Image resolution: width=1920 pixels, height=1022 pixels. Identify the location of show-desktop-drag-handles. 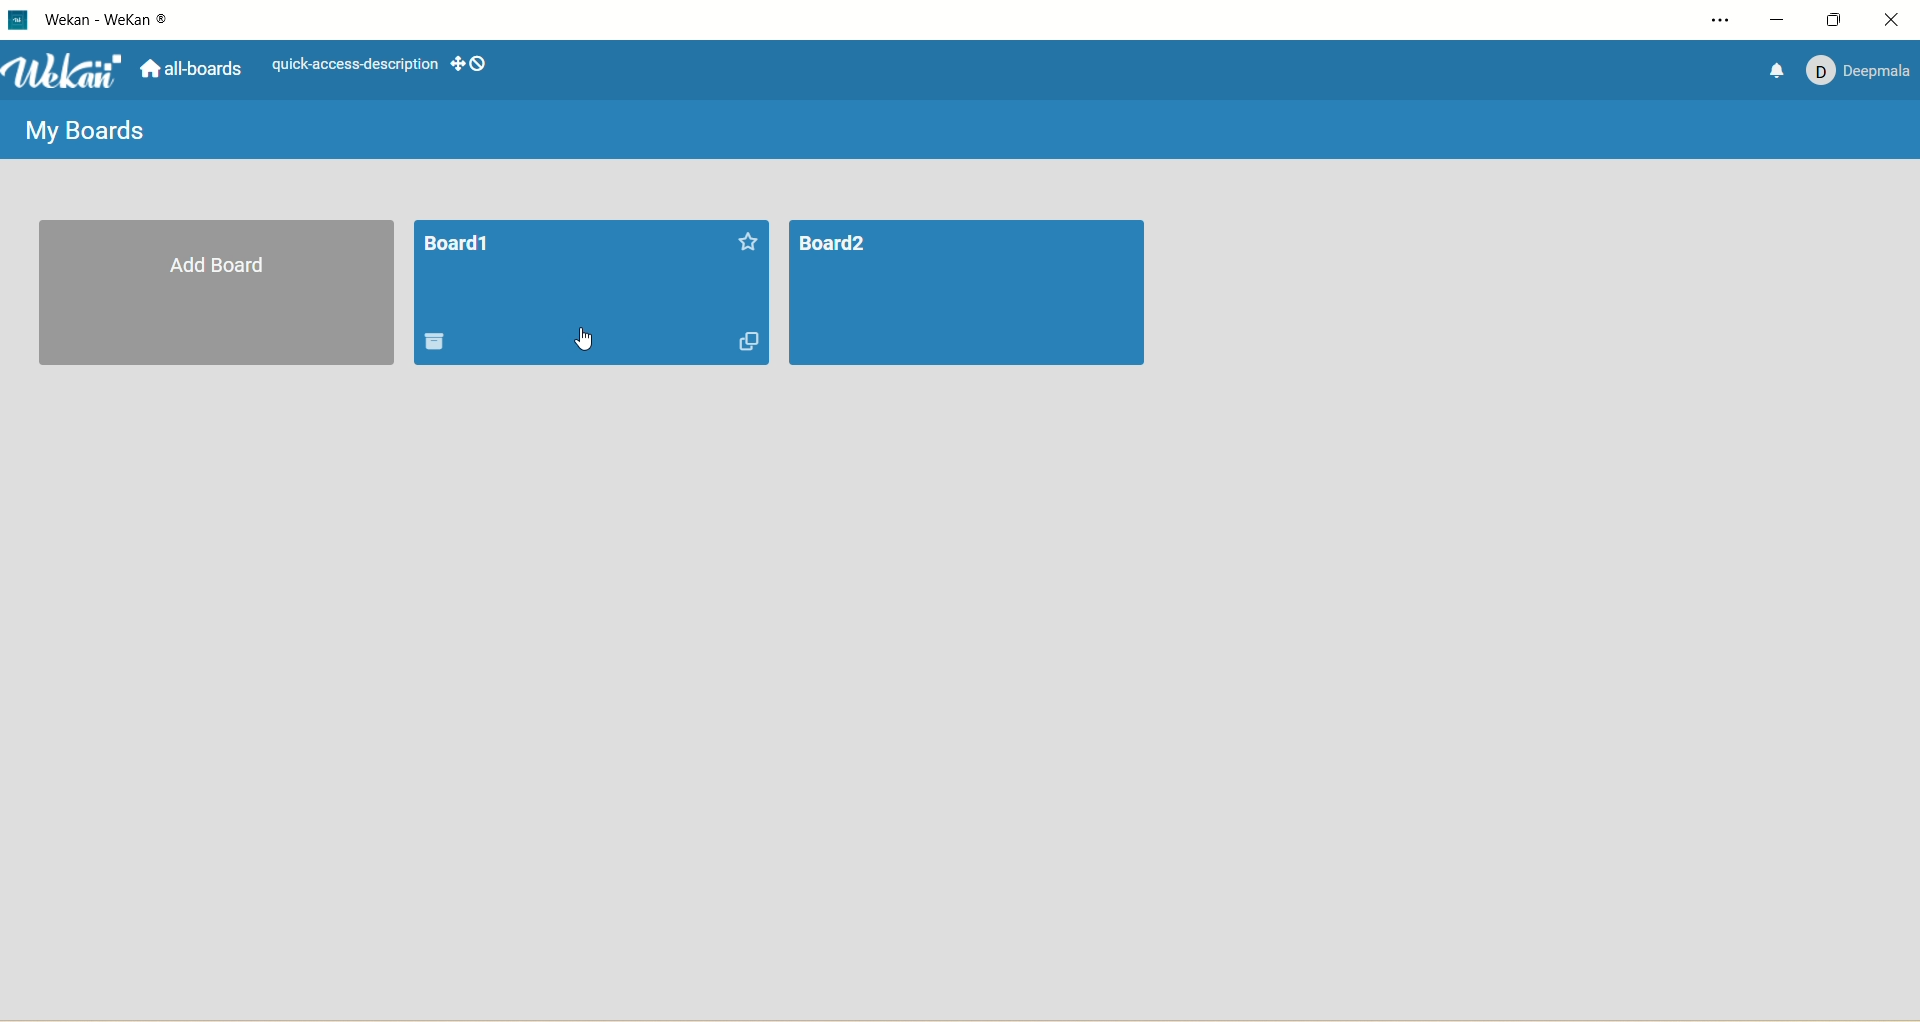
(482, 64).